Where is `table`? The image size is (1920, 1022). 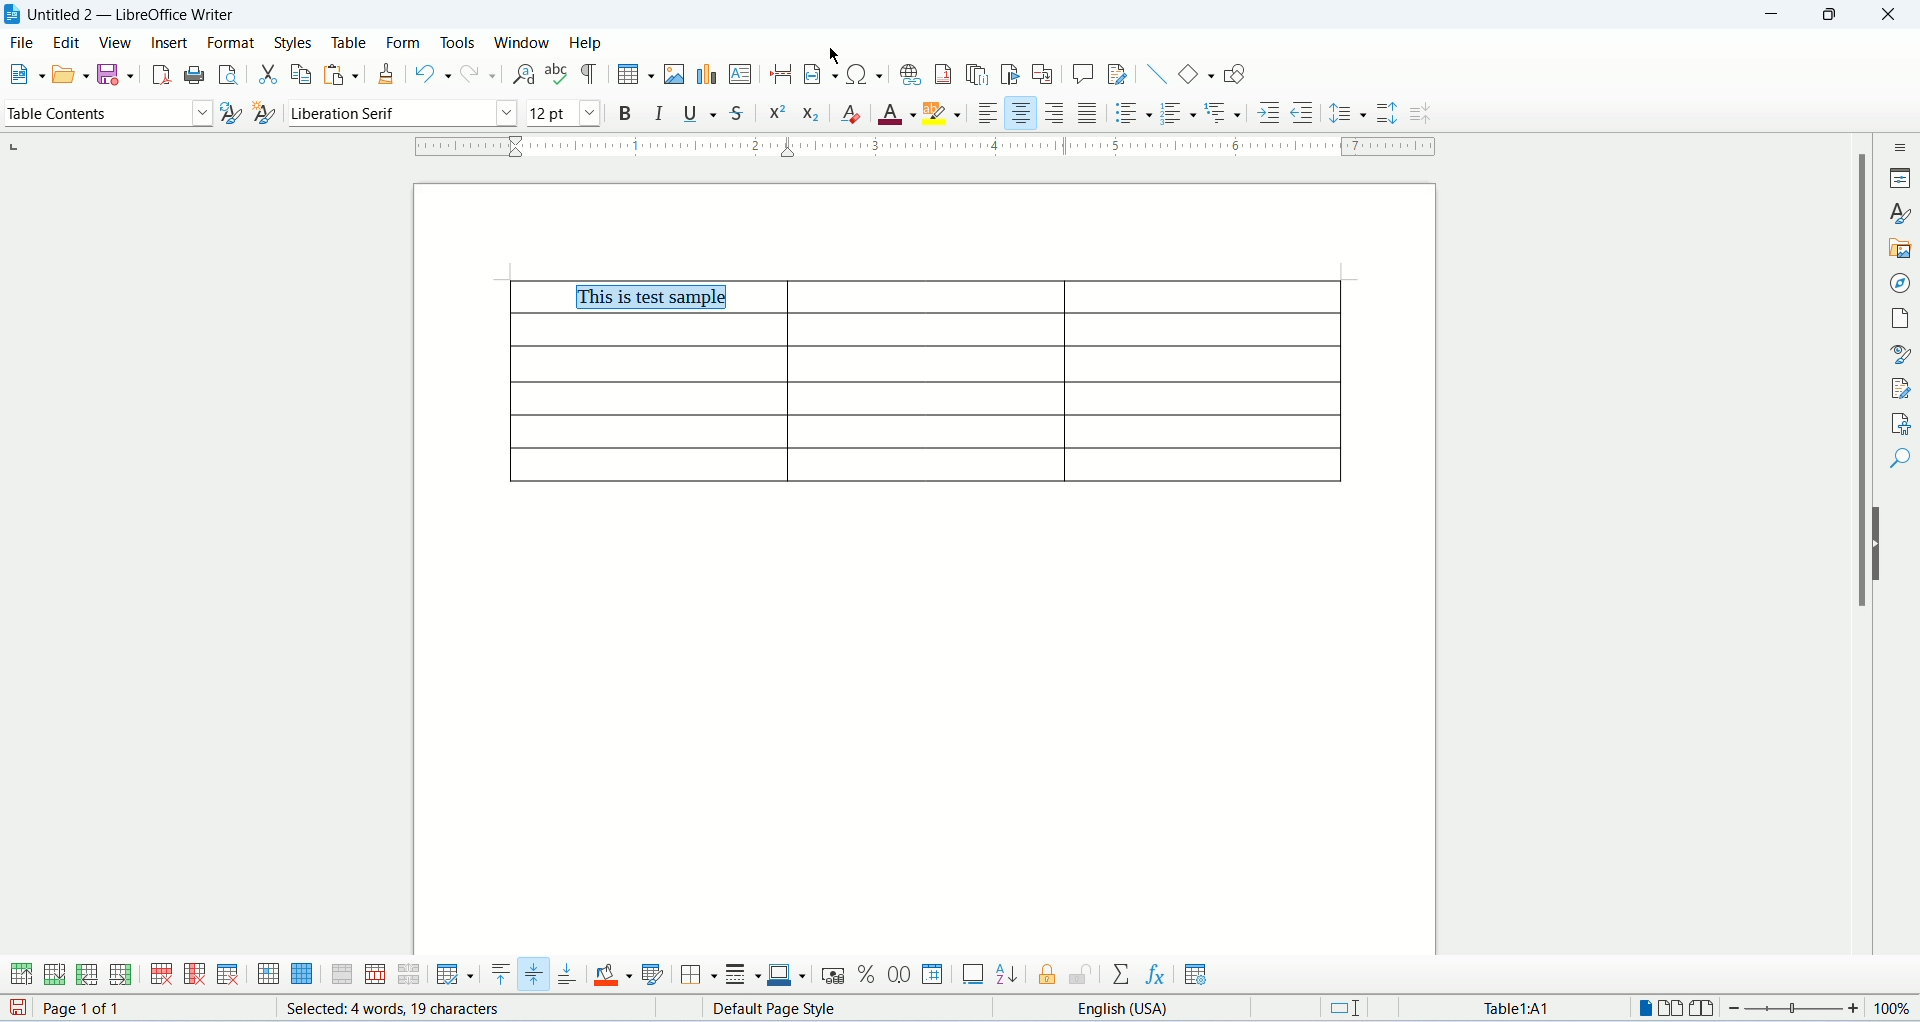 table is located at coordinates (355, 42).